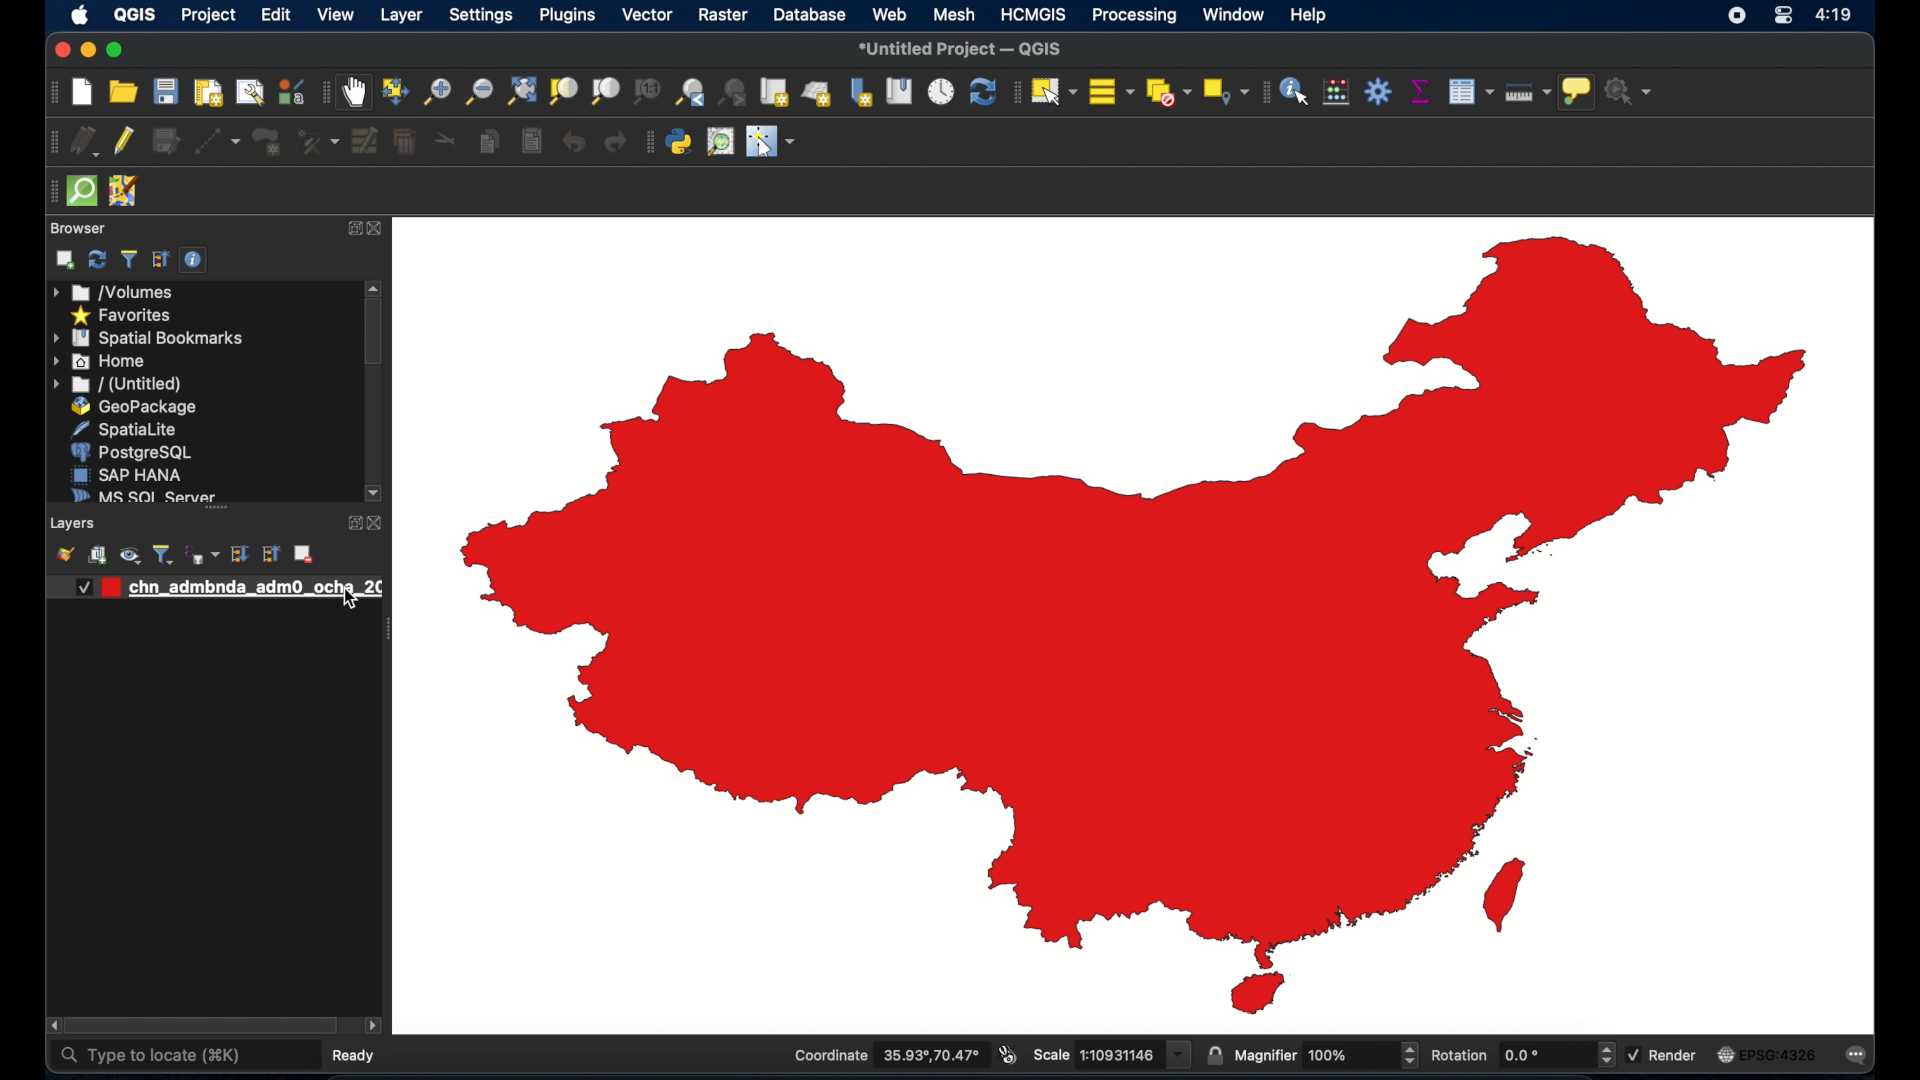 The image size is (1920, 1080). Describe the element at coordinates (49, 192) in the screenshot. I see `drag handle` at that location.